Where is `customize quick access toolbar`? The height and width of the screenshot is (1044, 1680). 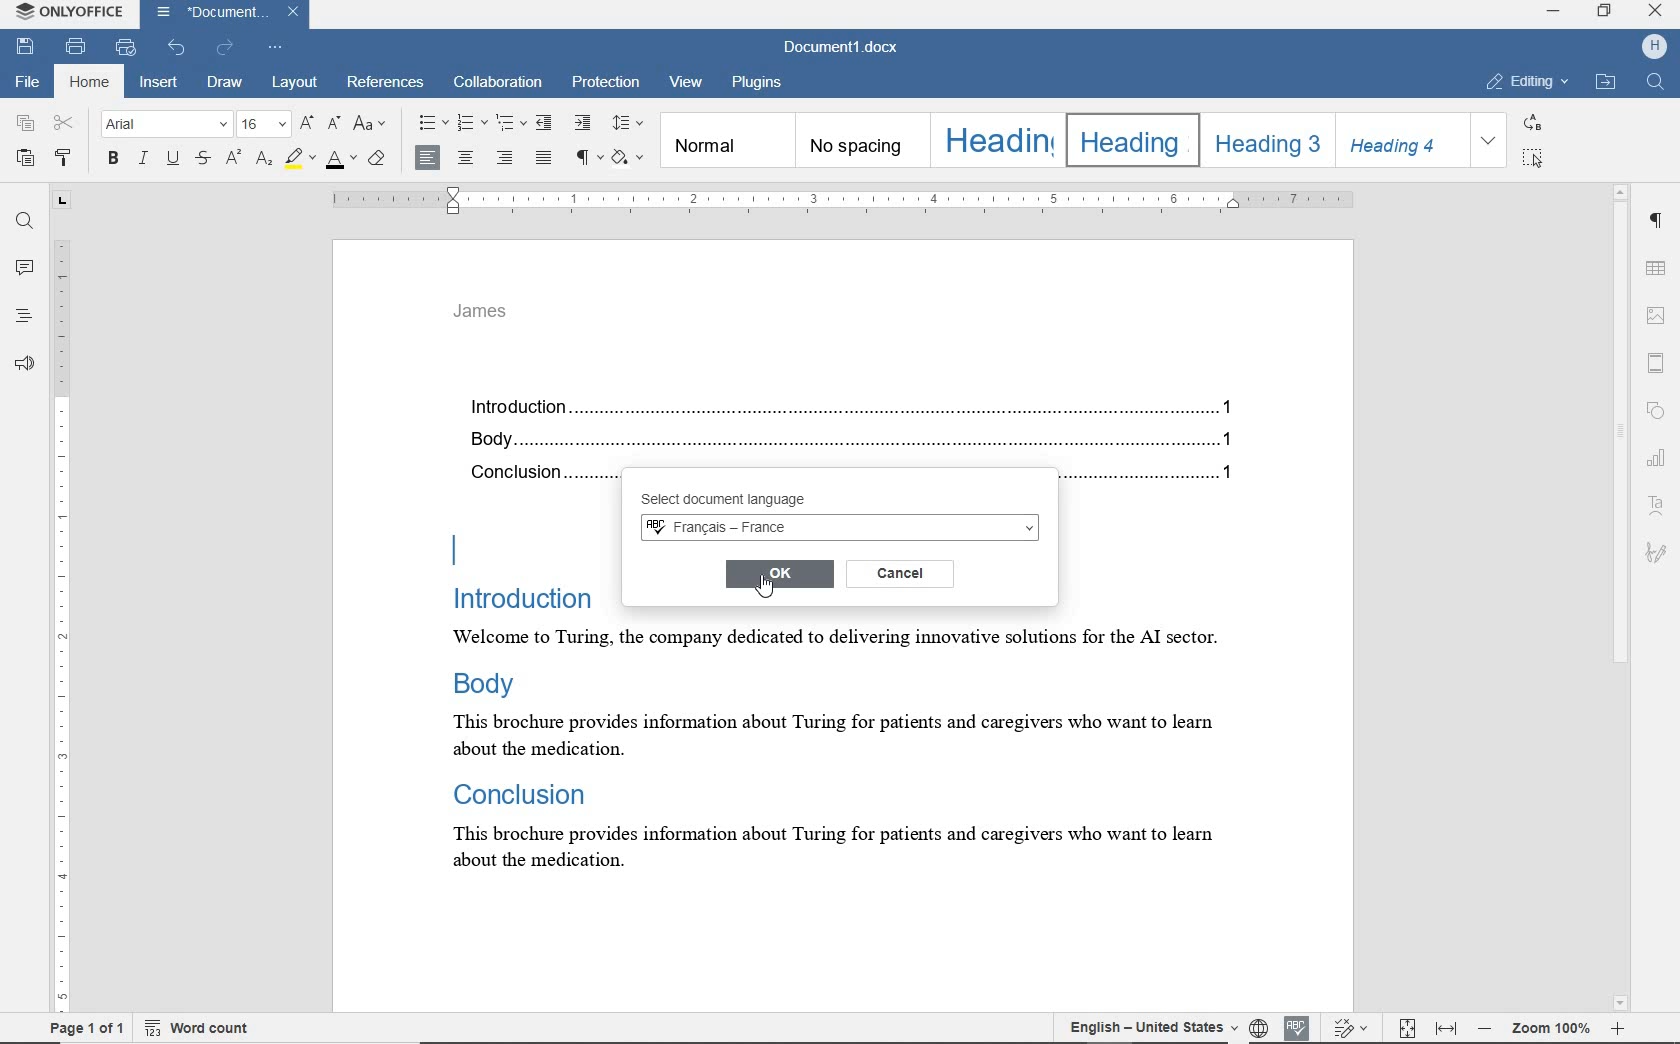 customize quick access toolbar is located at coordinates (275, 46).